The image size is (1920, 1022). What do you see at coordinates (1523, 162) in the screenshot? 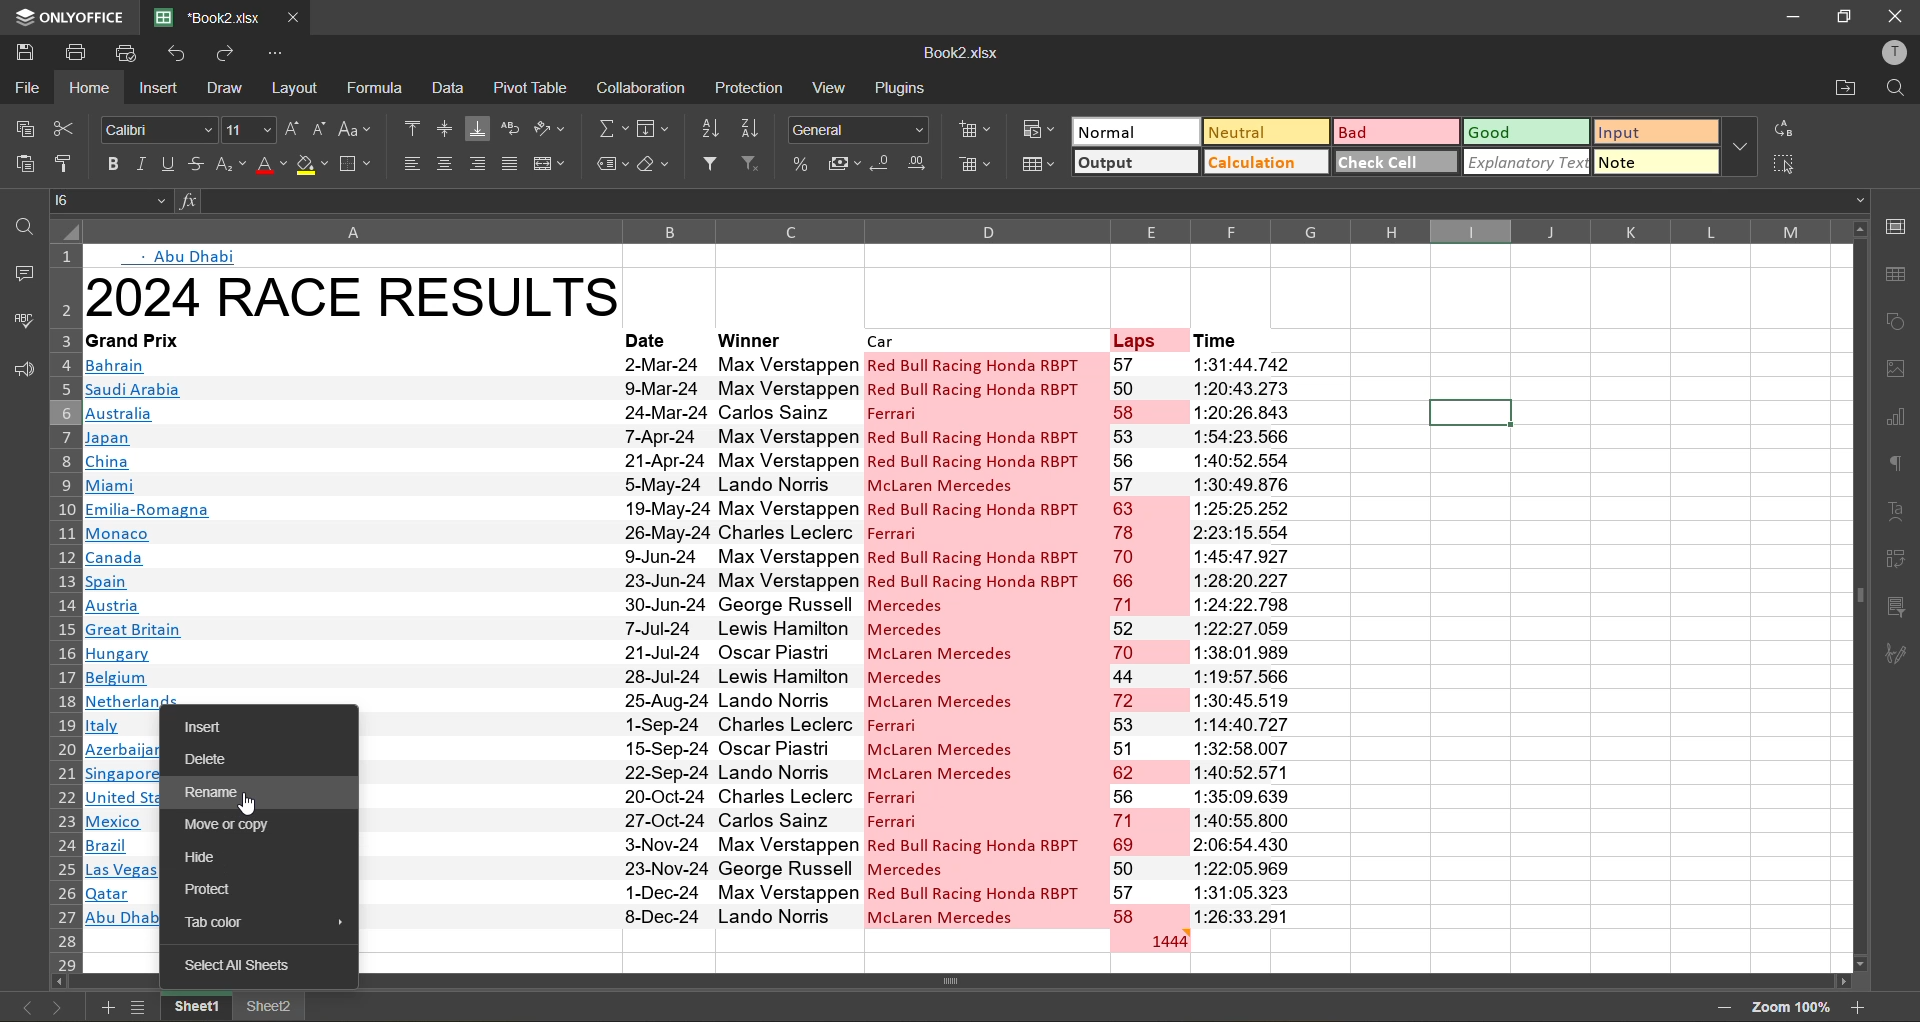
I see `explanatory text` at bounding box center [1523, 162].